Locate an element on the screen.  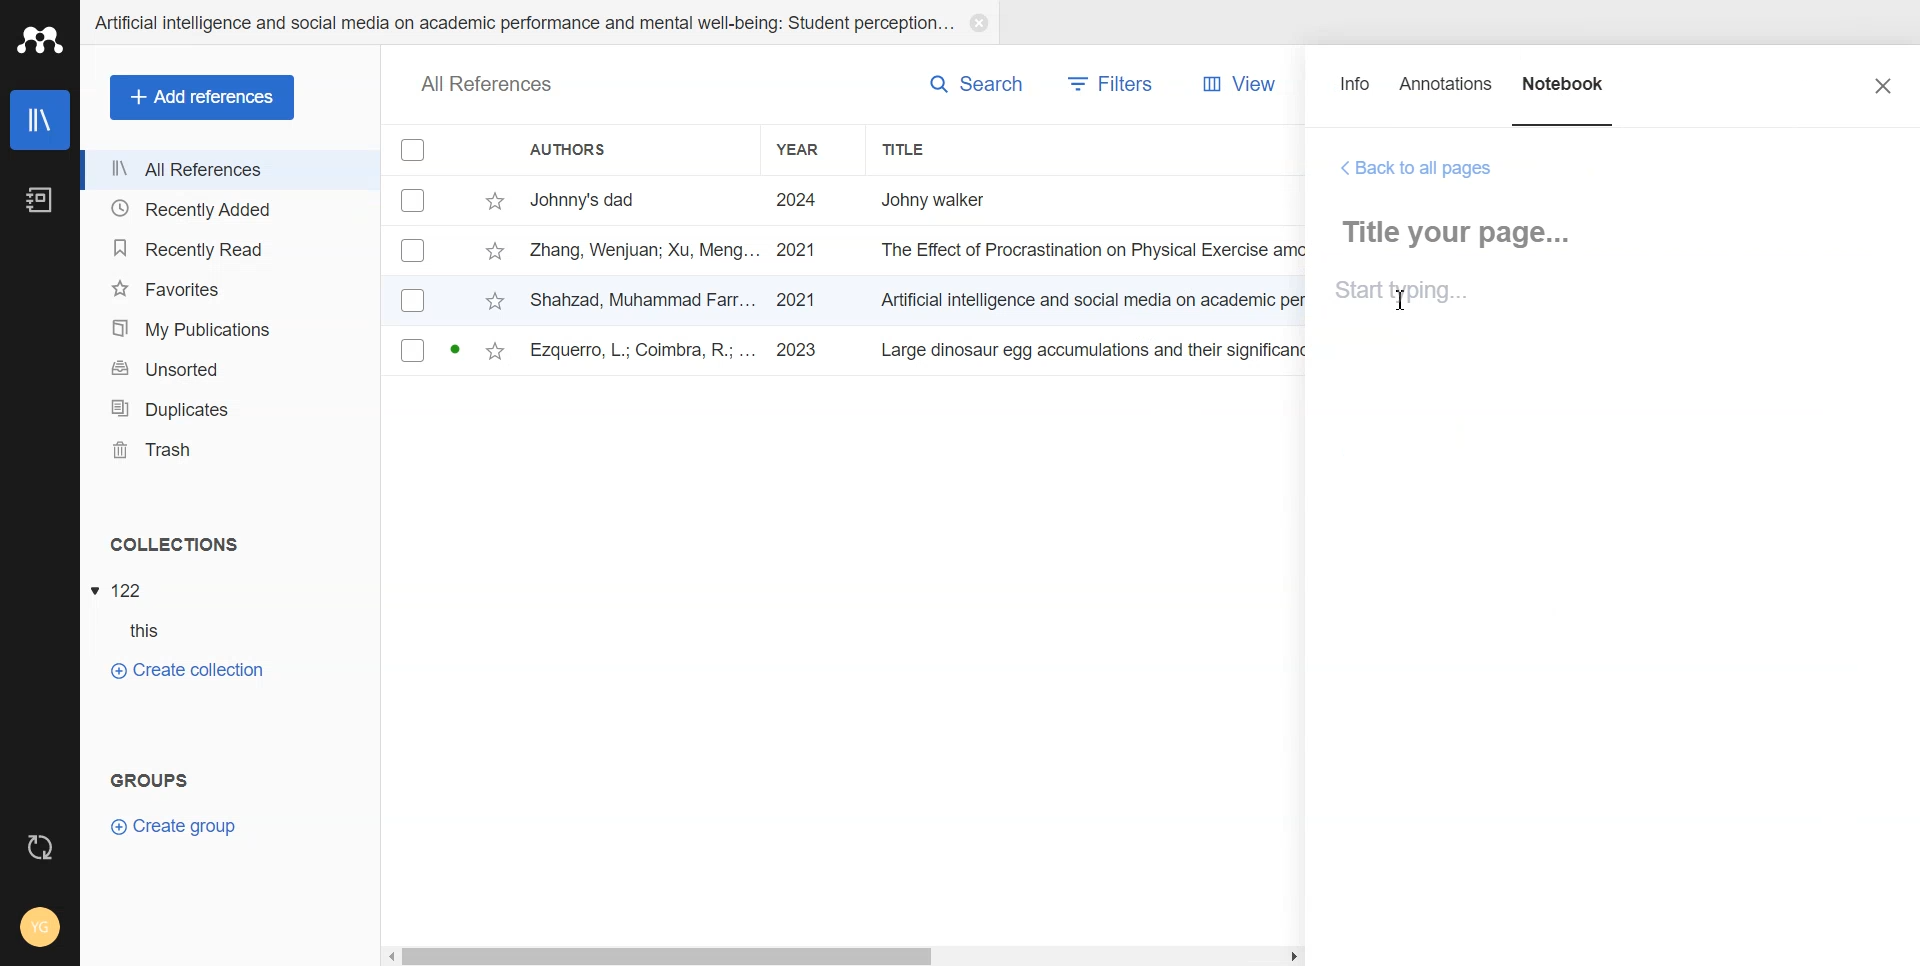
Unsorted is located at coordinates (230, 368).